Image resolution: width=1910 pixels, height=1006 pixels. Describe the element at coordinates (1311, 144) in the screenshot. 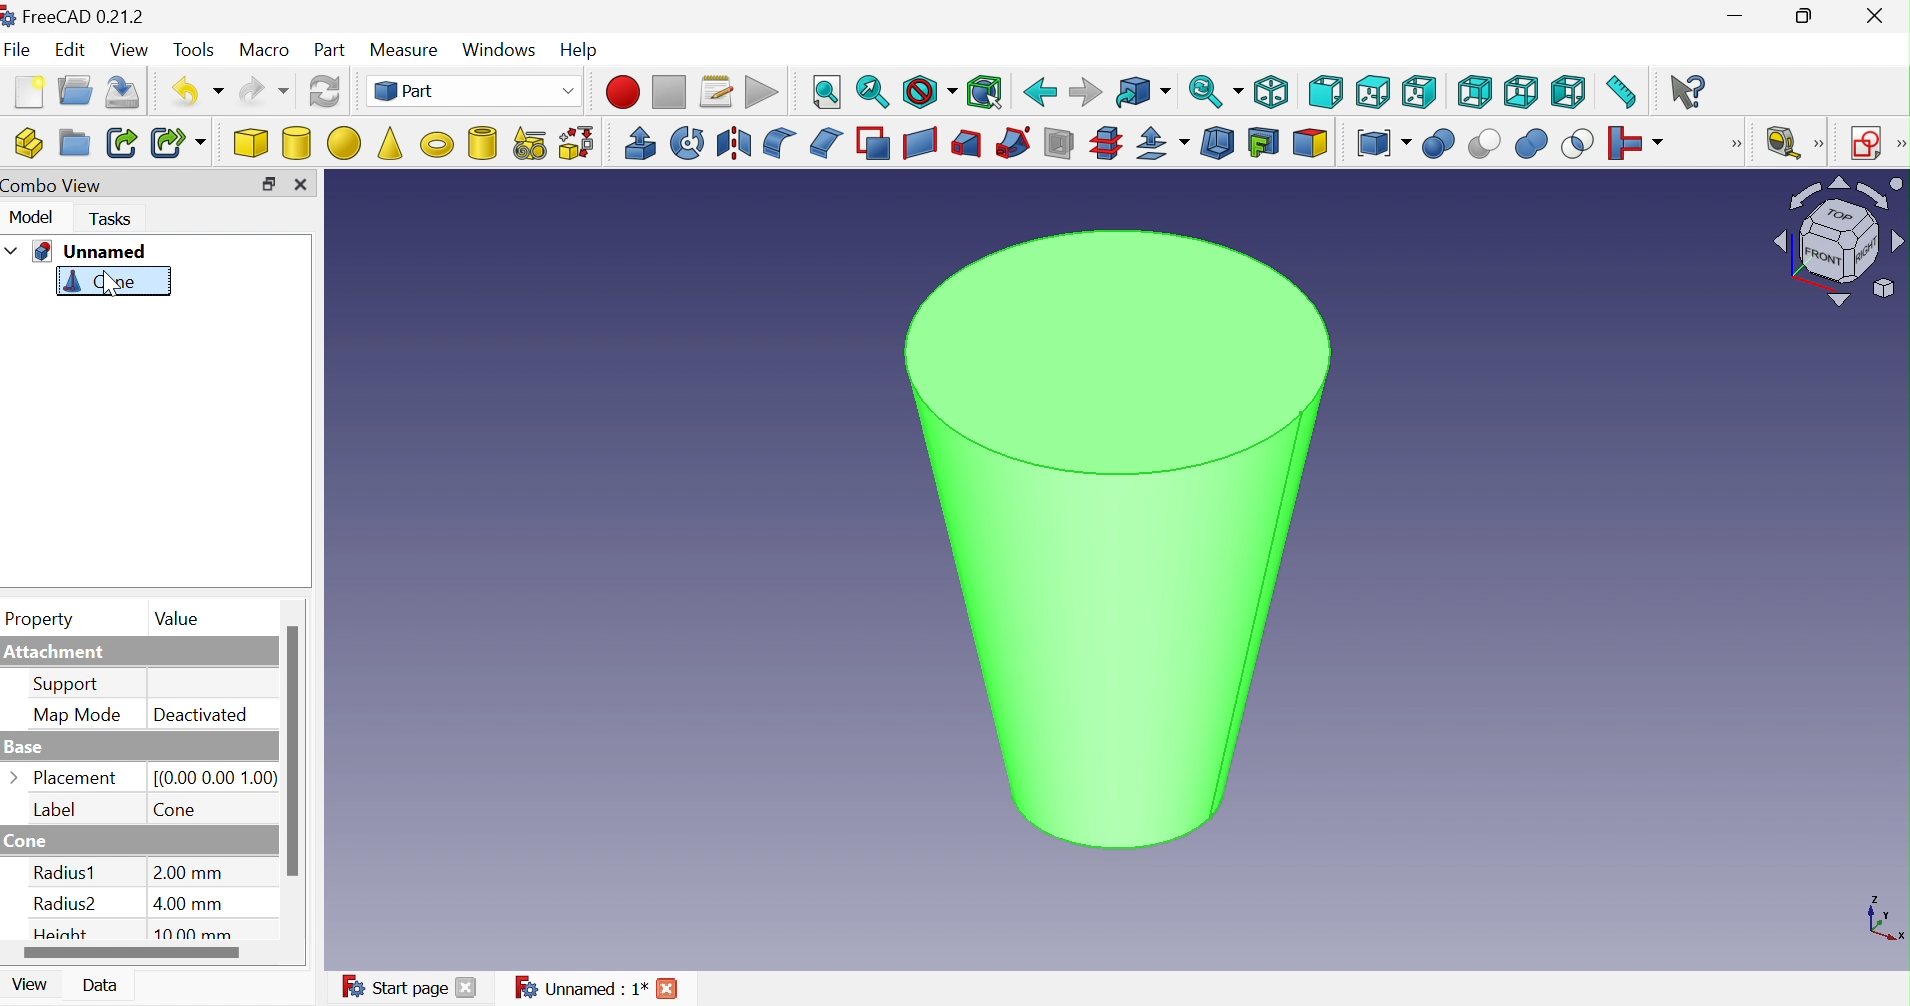

I see `Color per face` at that location.